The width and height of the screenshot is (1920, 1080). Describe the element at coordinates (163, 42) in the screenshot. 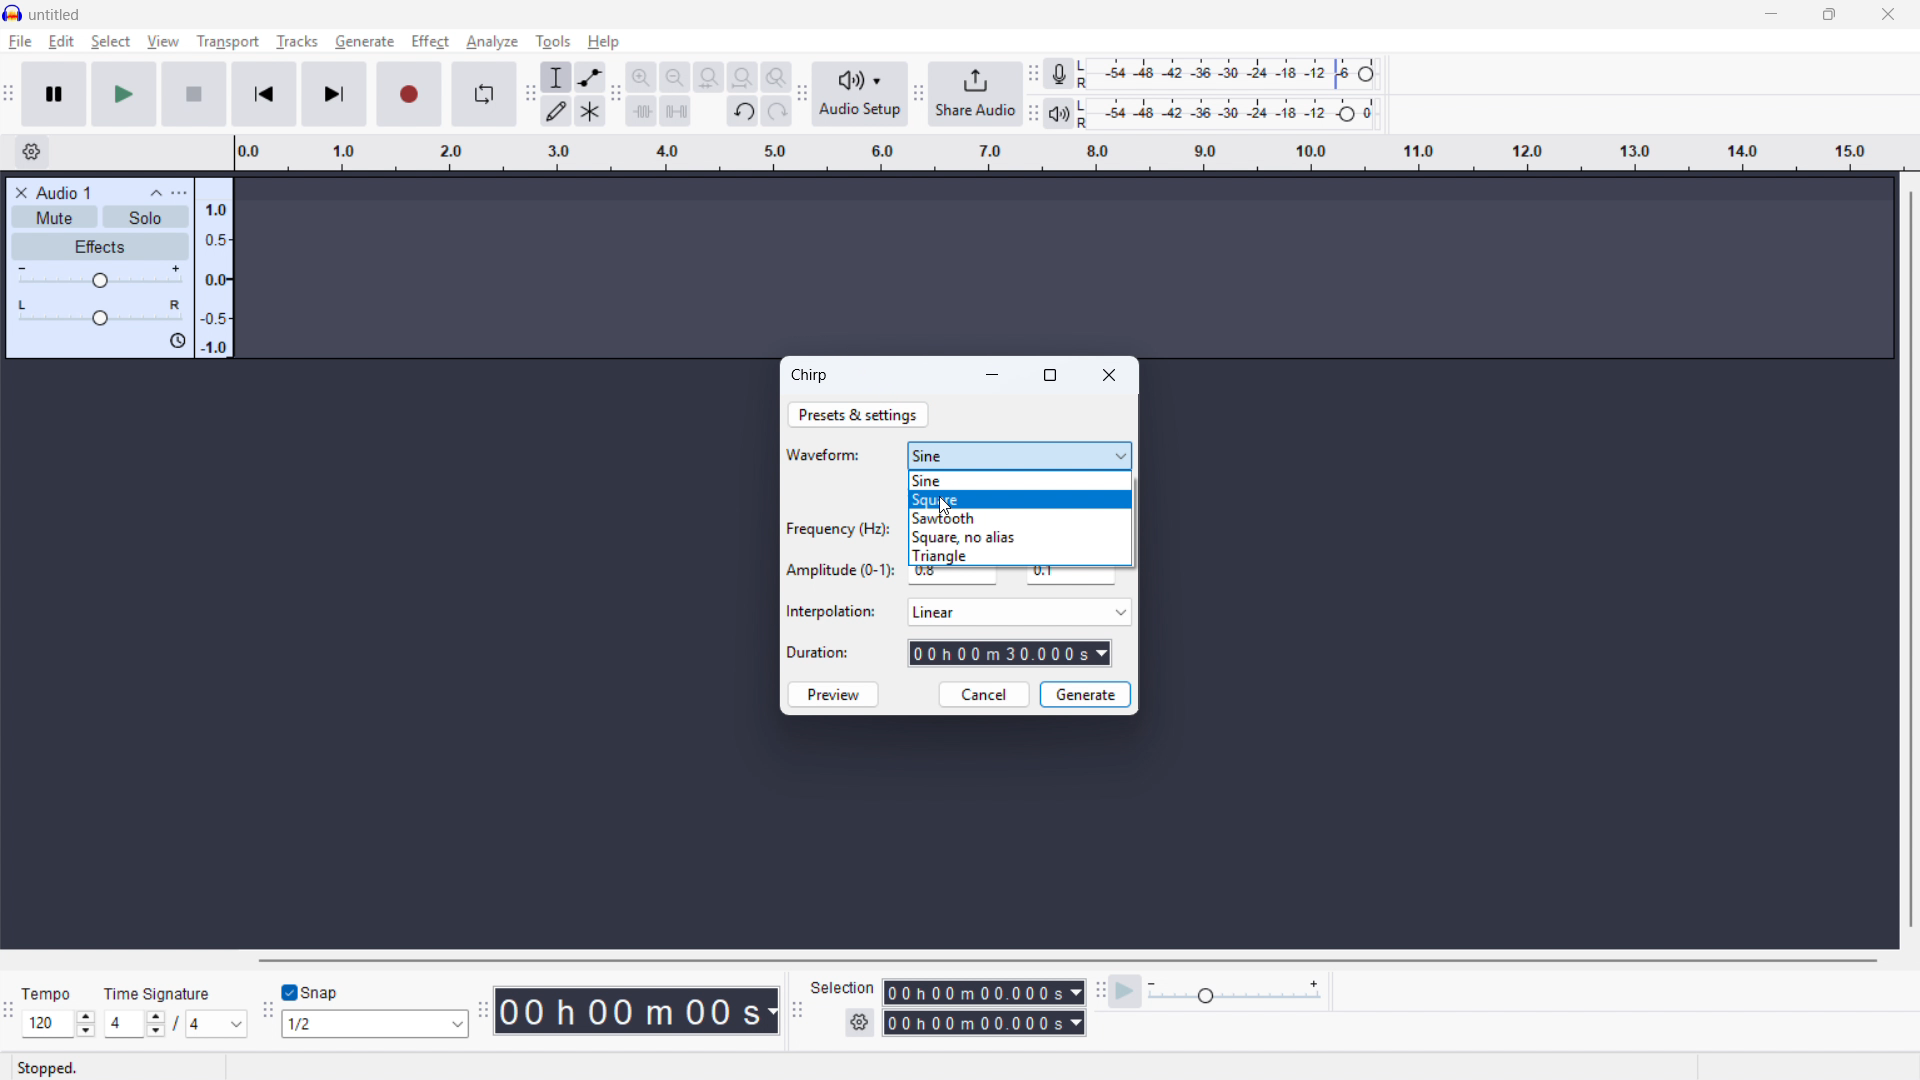

I see `view ` at that location.